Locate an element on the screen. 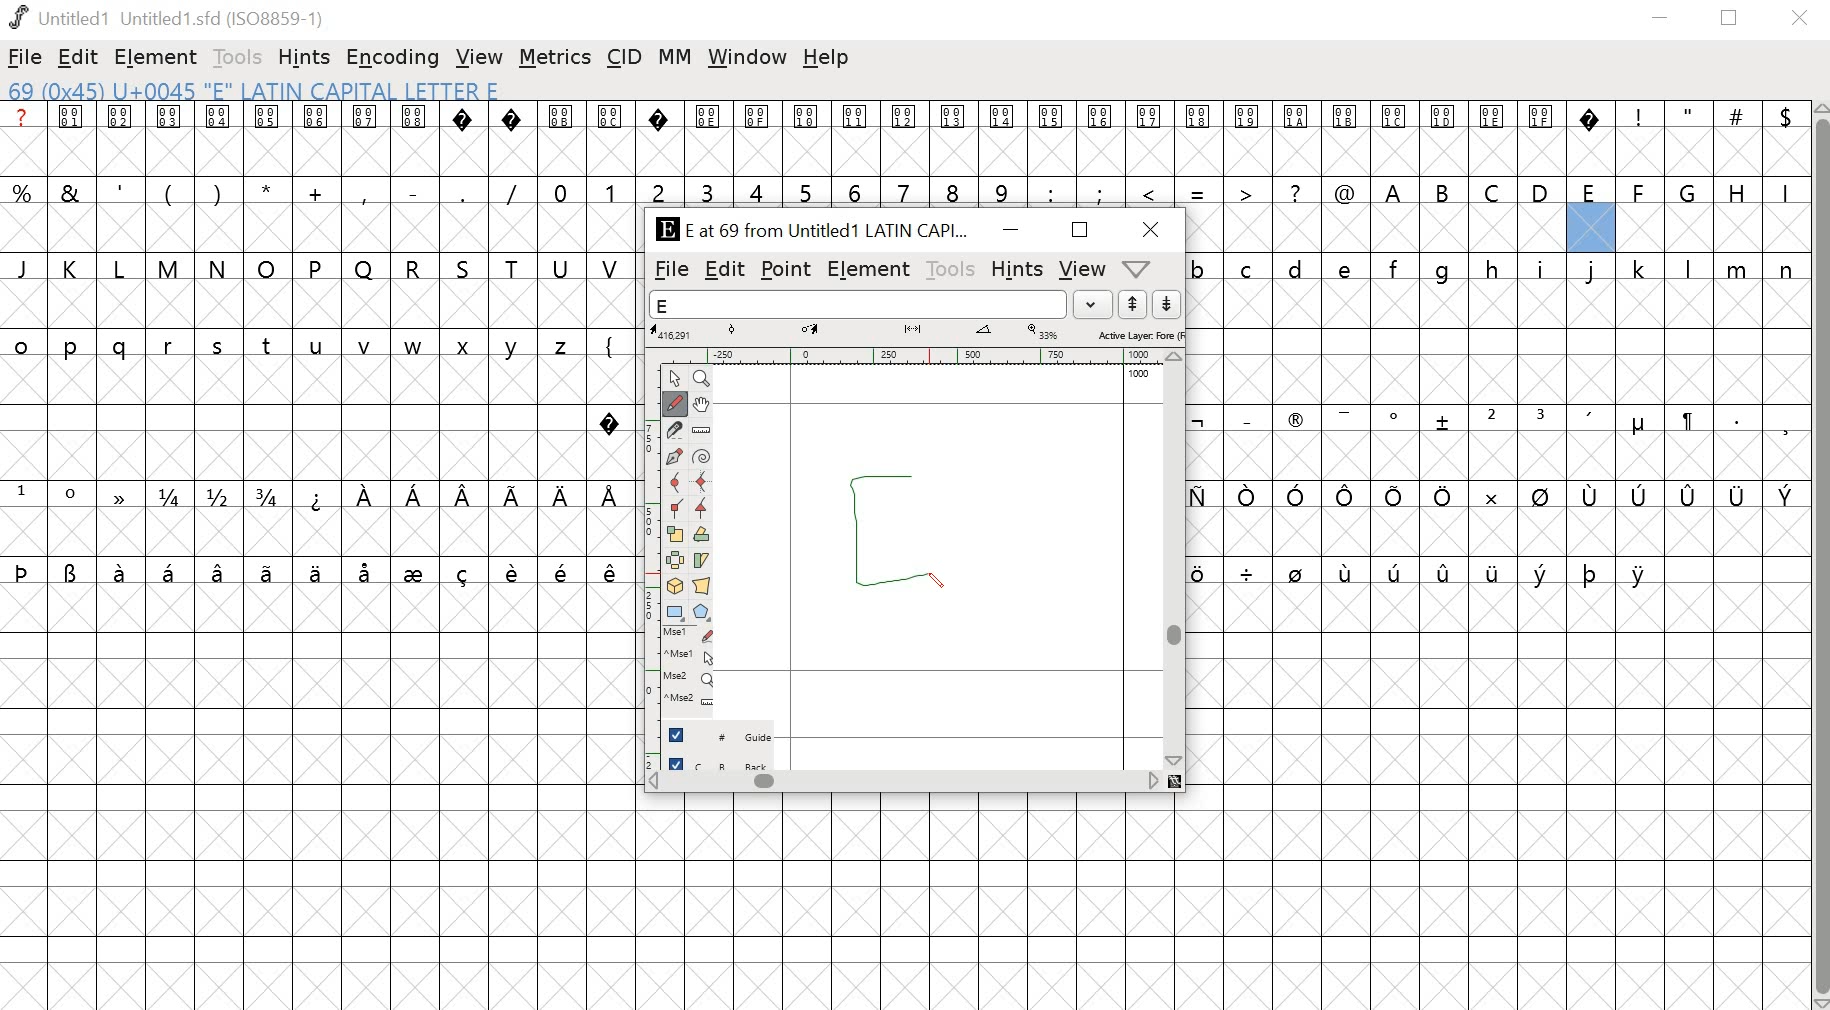 The height and width of the screenshot is (1010, 1830). Skew is located at coordinates (704, 560).